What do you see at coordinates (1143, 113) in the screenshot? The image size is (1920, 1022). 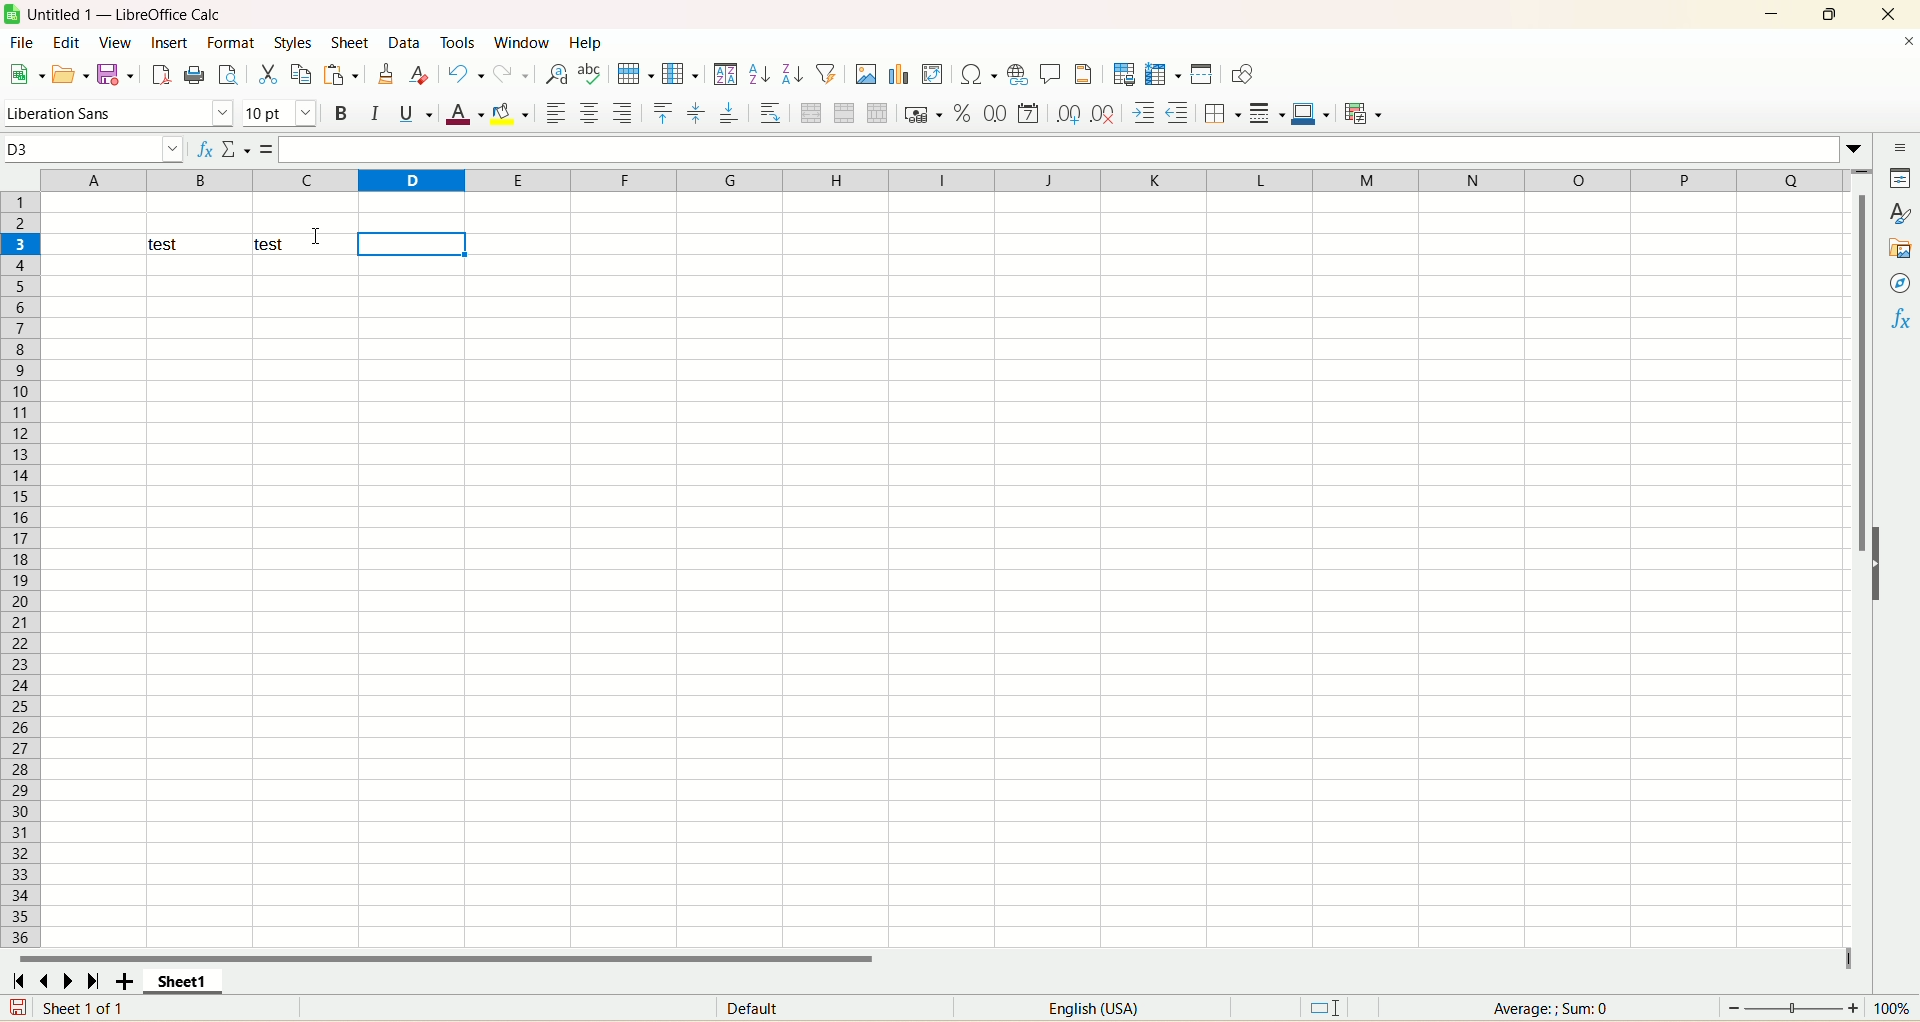 I see `Increase indent` at bounding box center [1143, 113].